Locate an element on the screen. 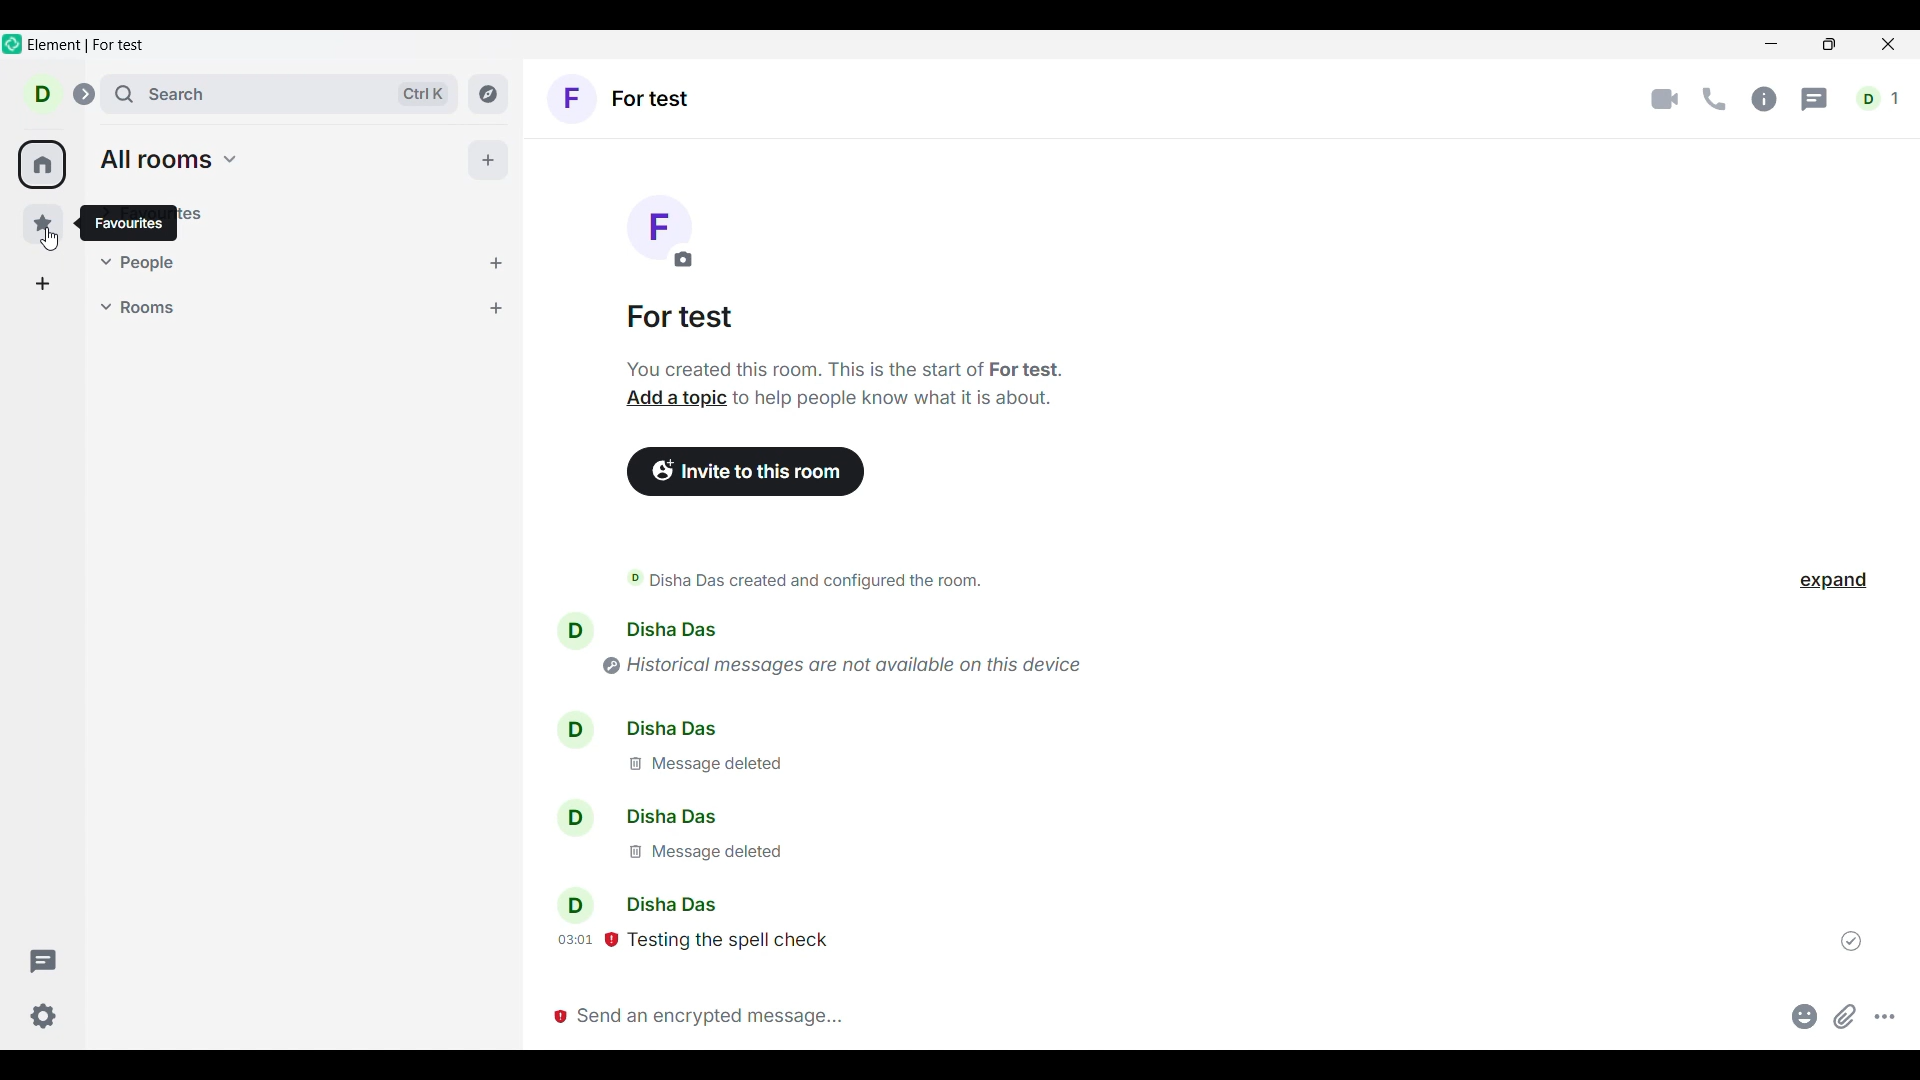 The image size is (1920, 1080). disha das is located at coordinates (657, 817).